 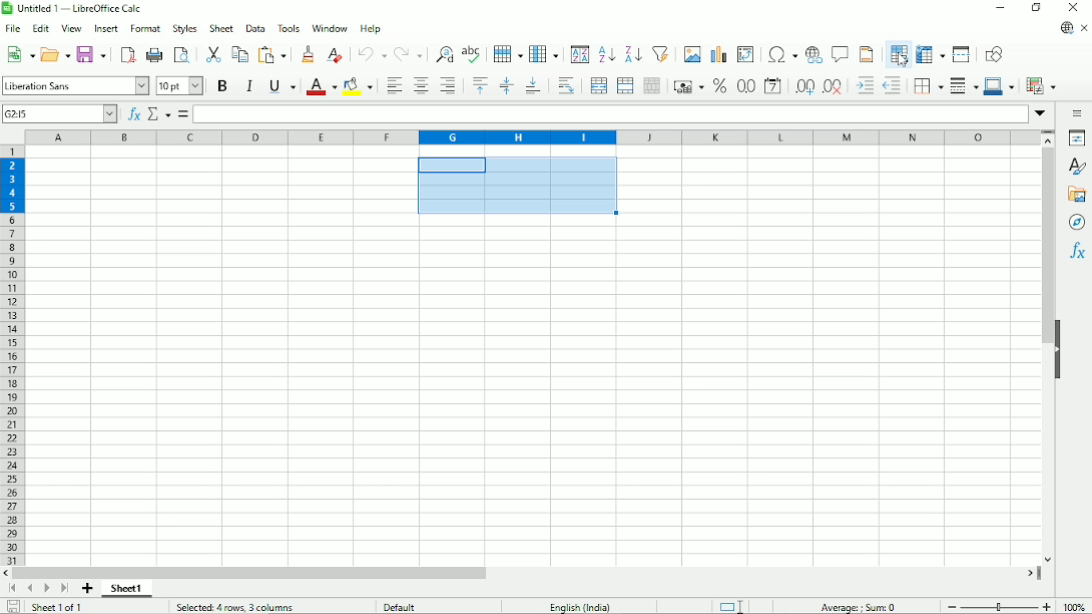 I want to click on Data, so click(x=256, y=27).